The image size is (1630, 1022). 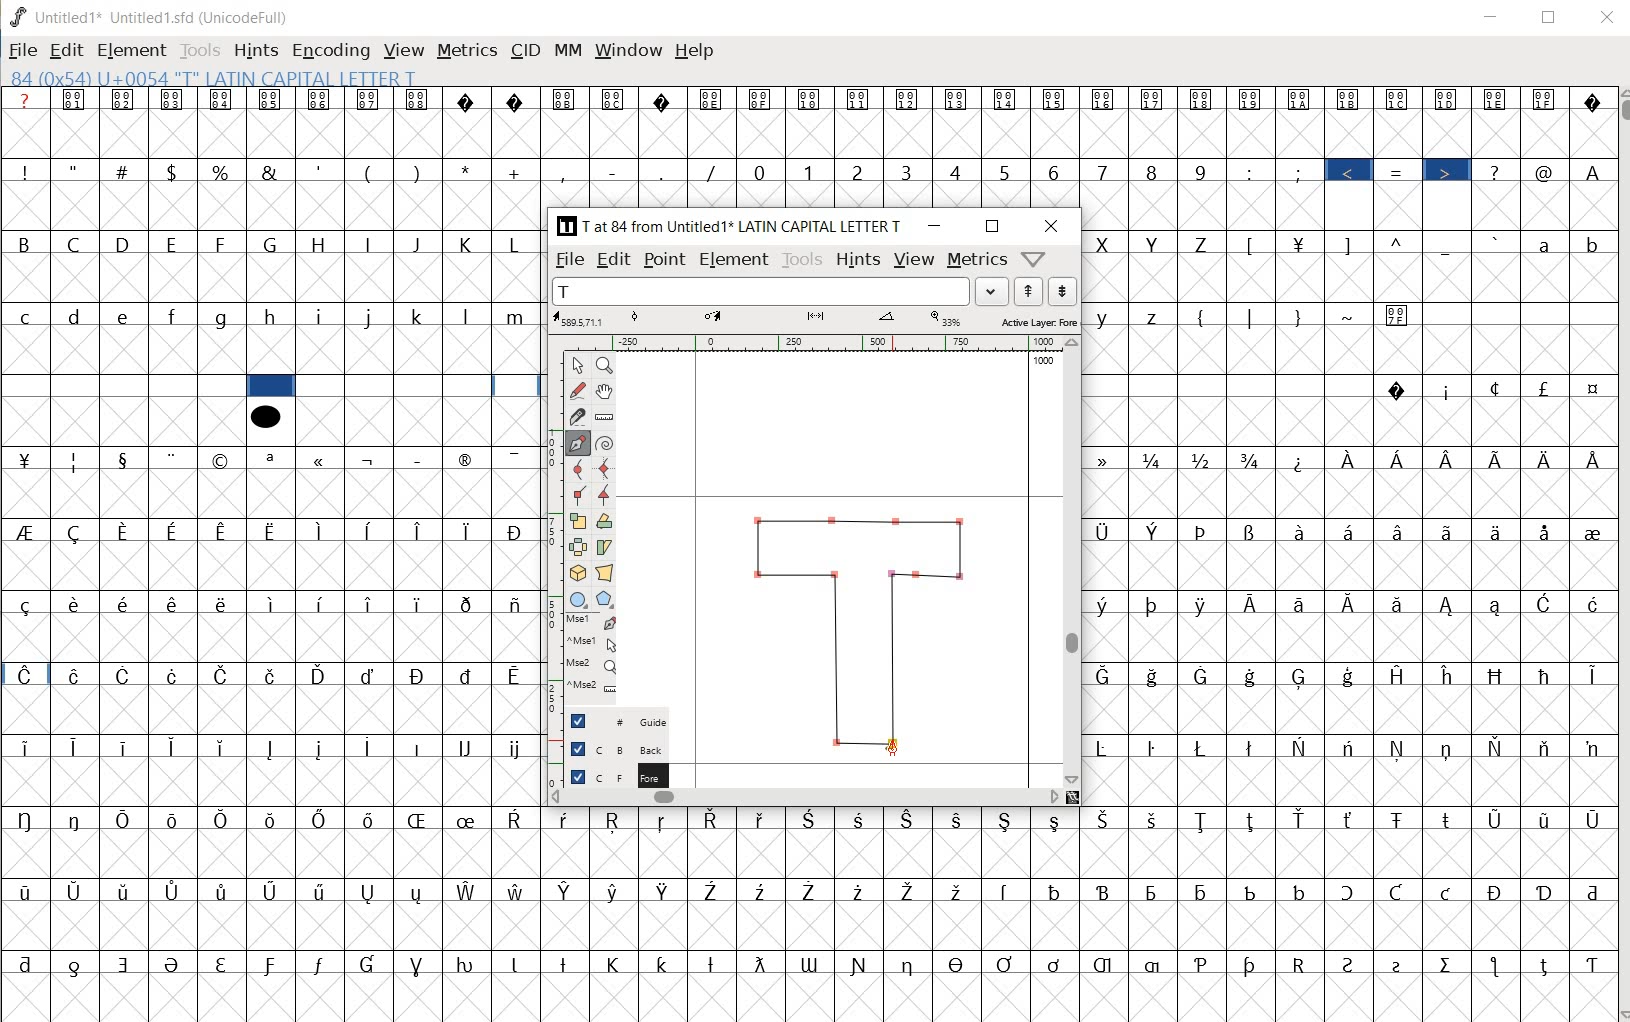 What do you see at coordinates (1500, 458) in the screenshot?
I see `Symbol` at bounding box center [1500, 458].